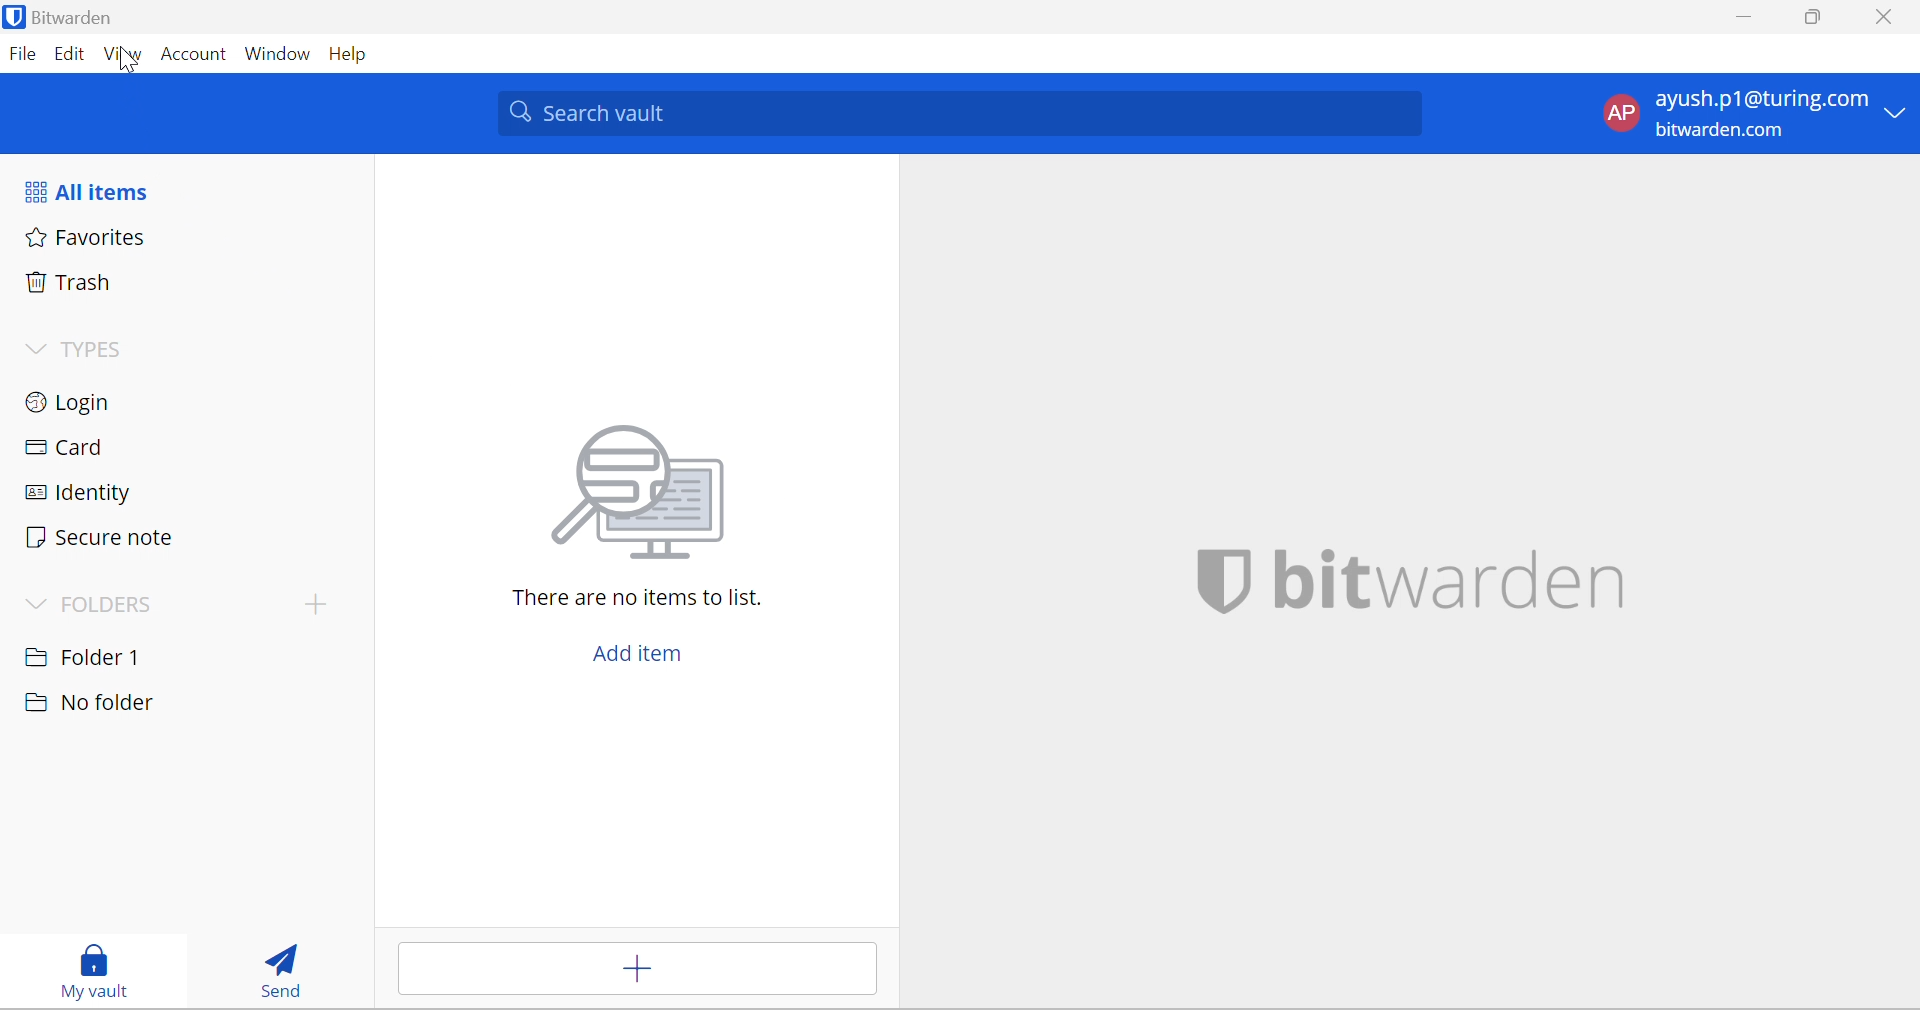 This screenshot has width=1920, height=1010. I want to click on Add Entry, so click(637, 969).